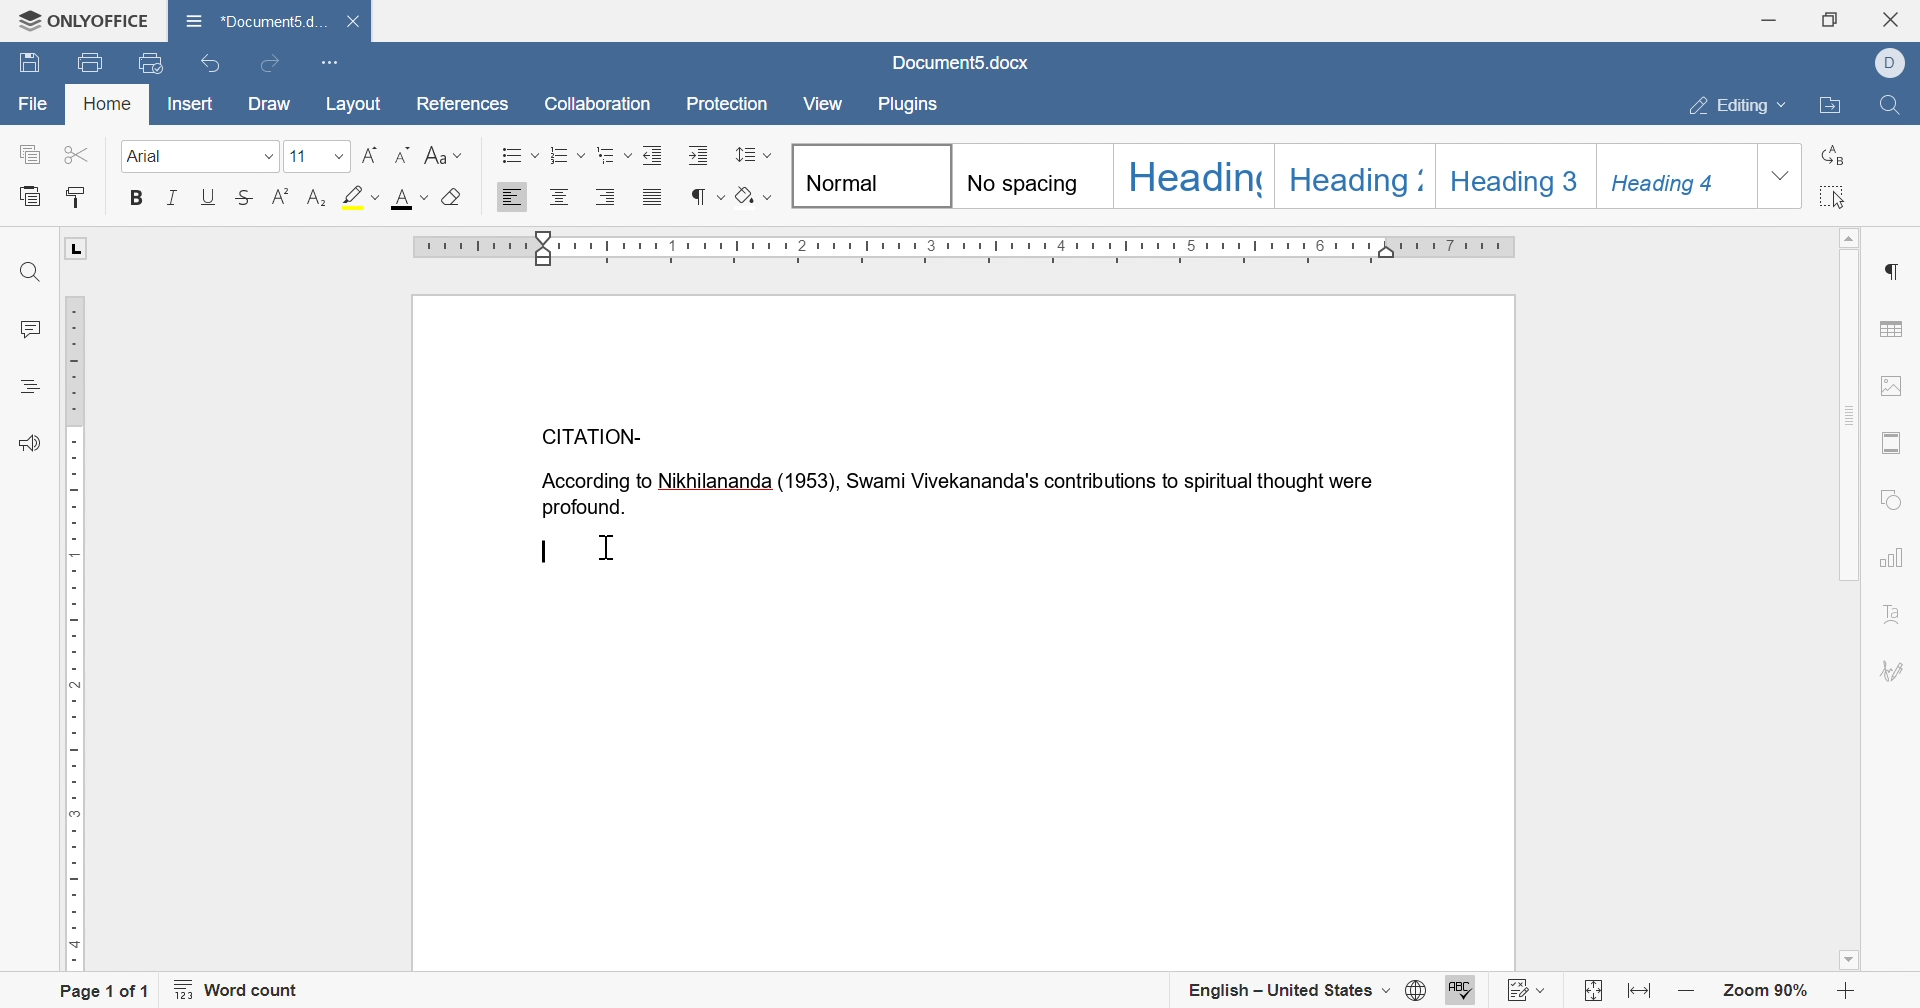  What do you see at coordinates (1891, 268) in the screenshot?
I see `paragraph settings` at bounding box center [1891, 268].